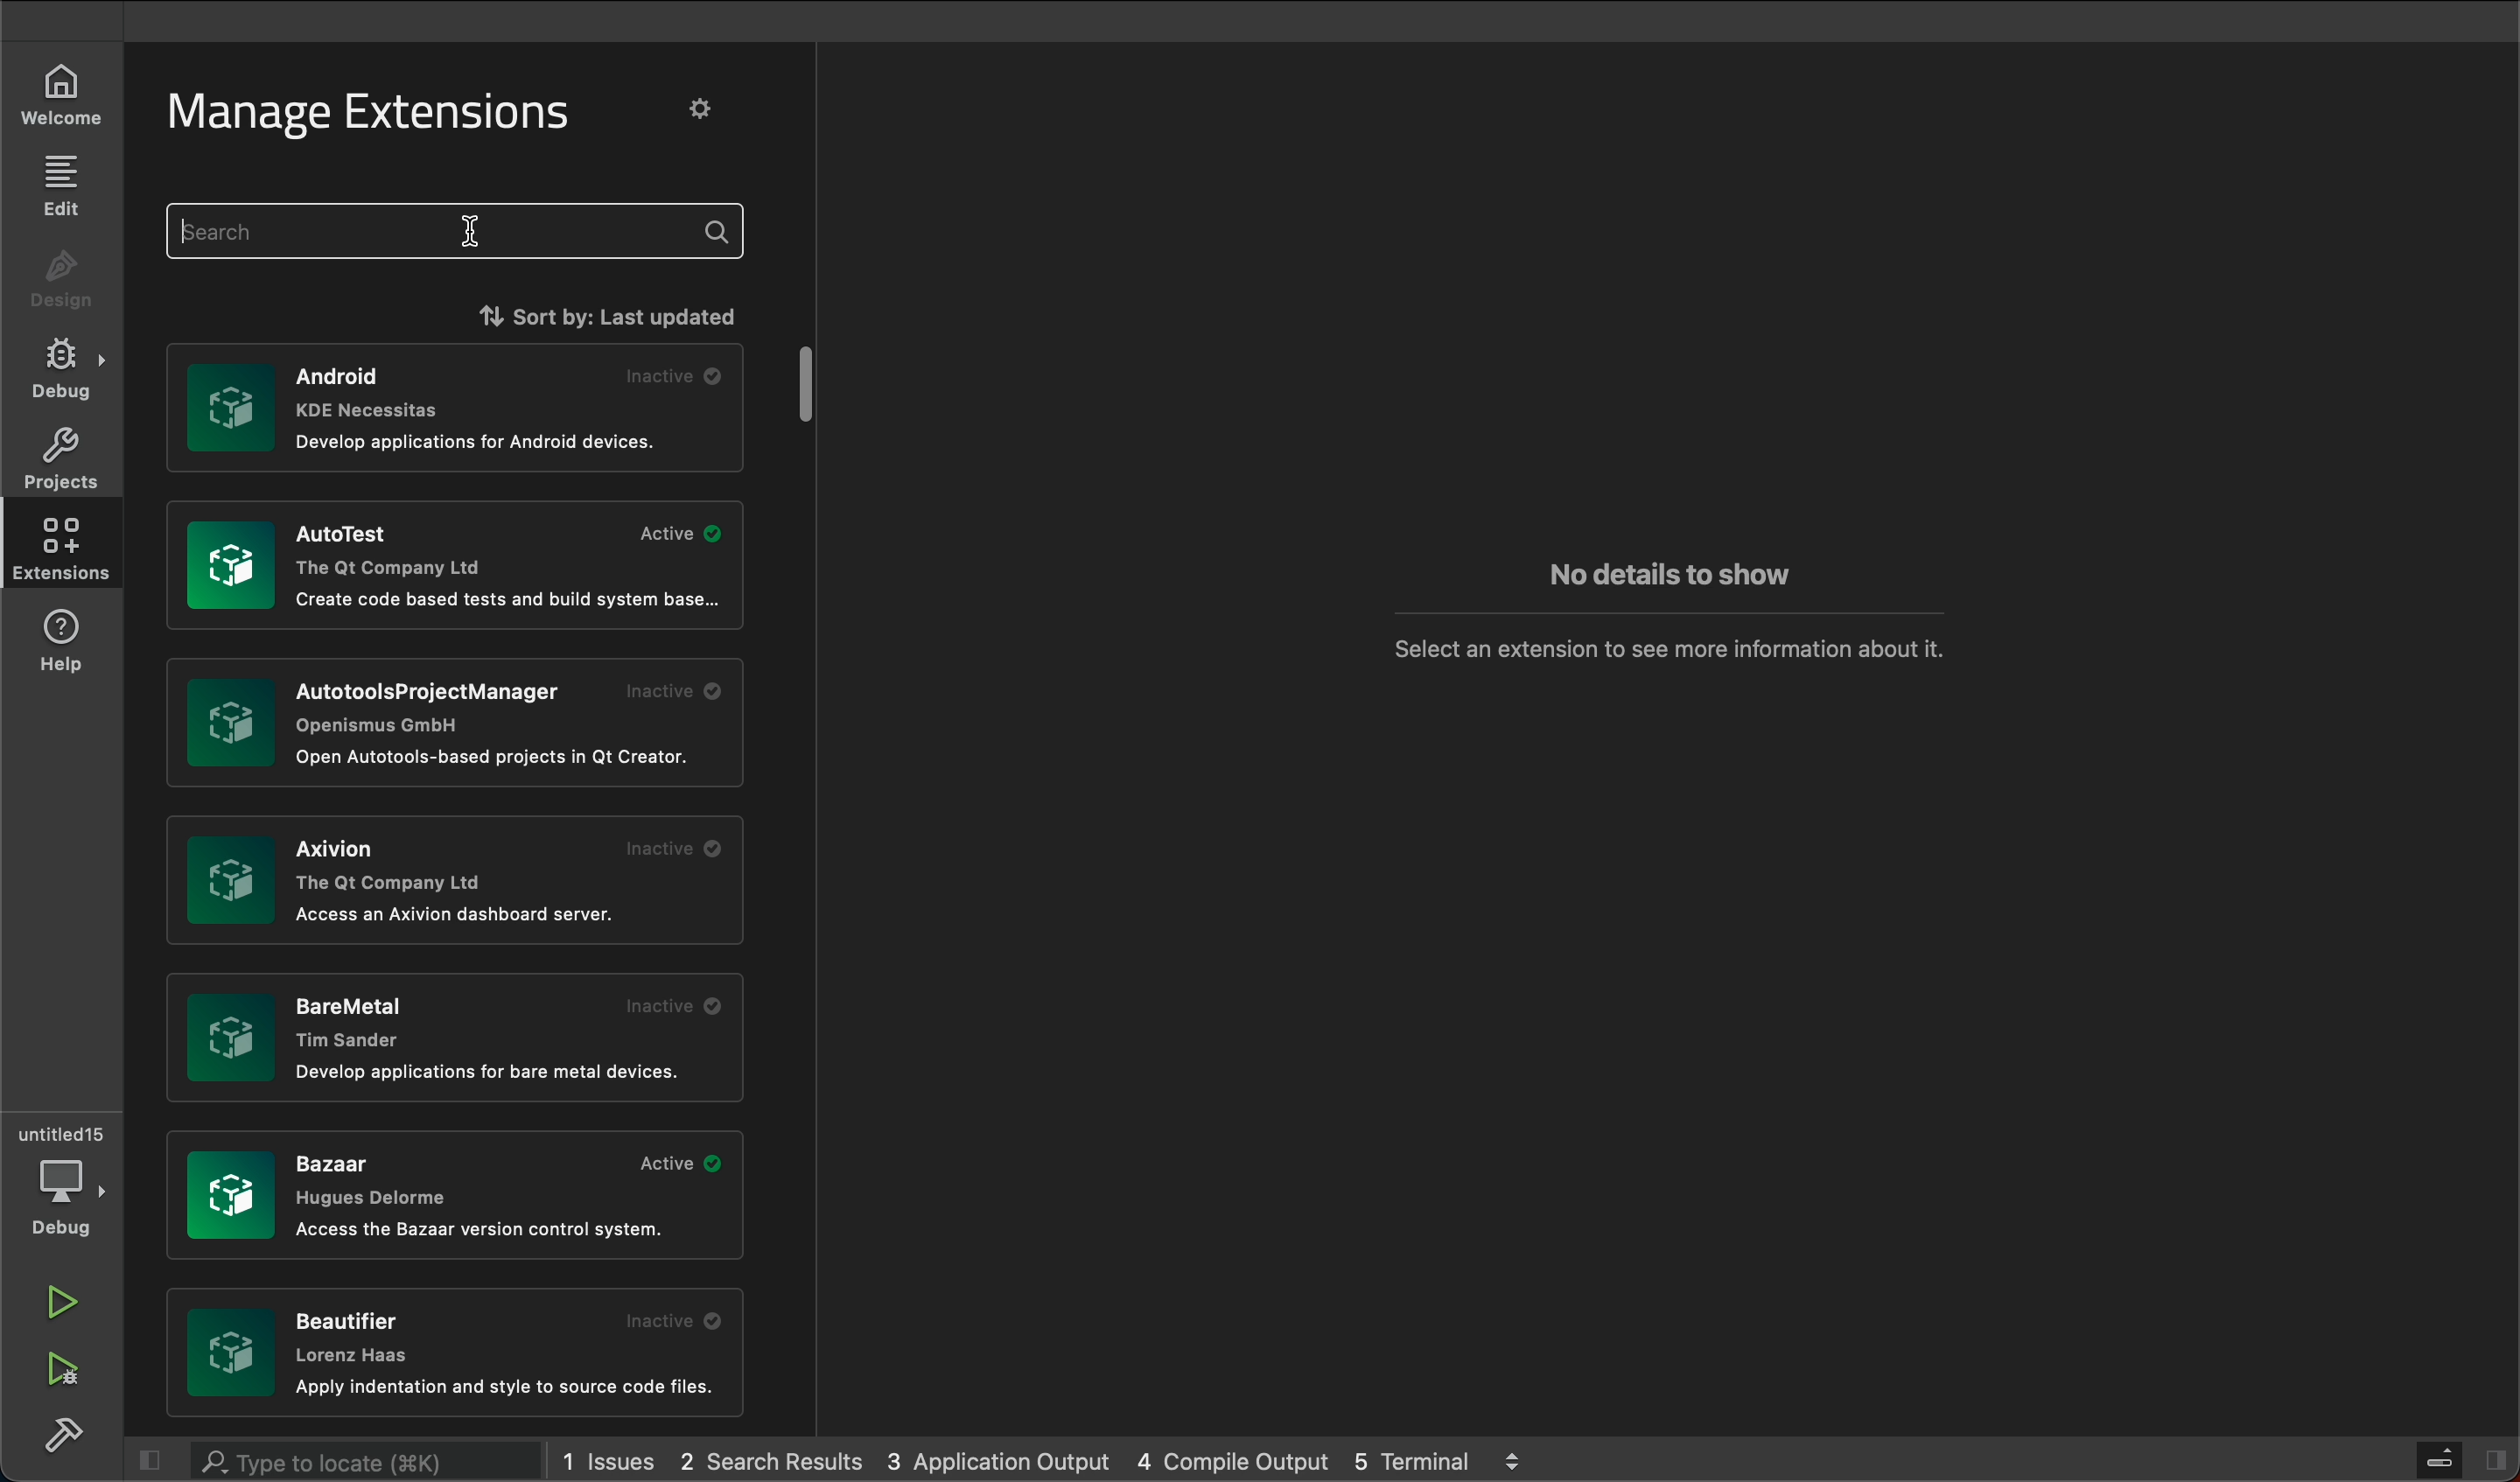 The width and height of the screenshot is (2520, 1482). Describe the element at coordinates (679, 532) in the screenshot. I see `active` at that location.